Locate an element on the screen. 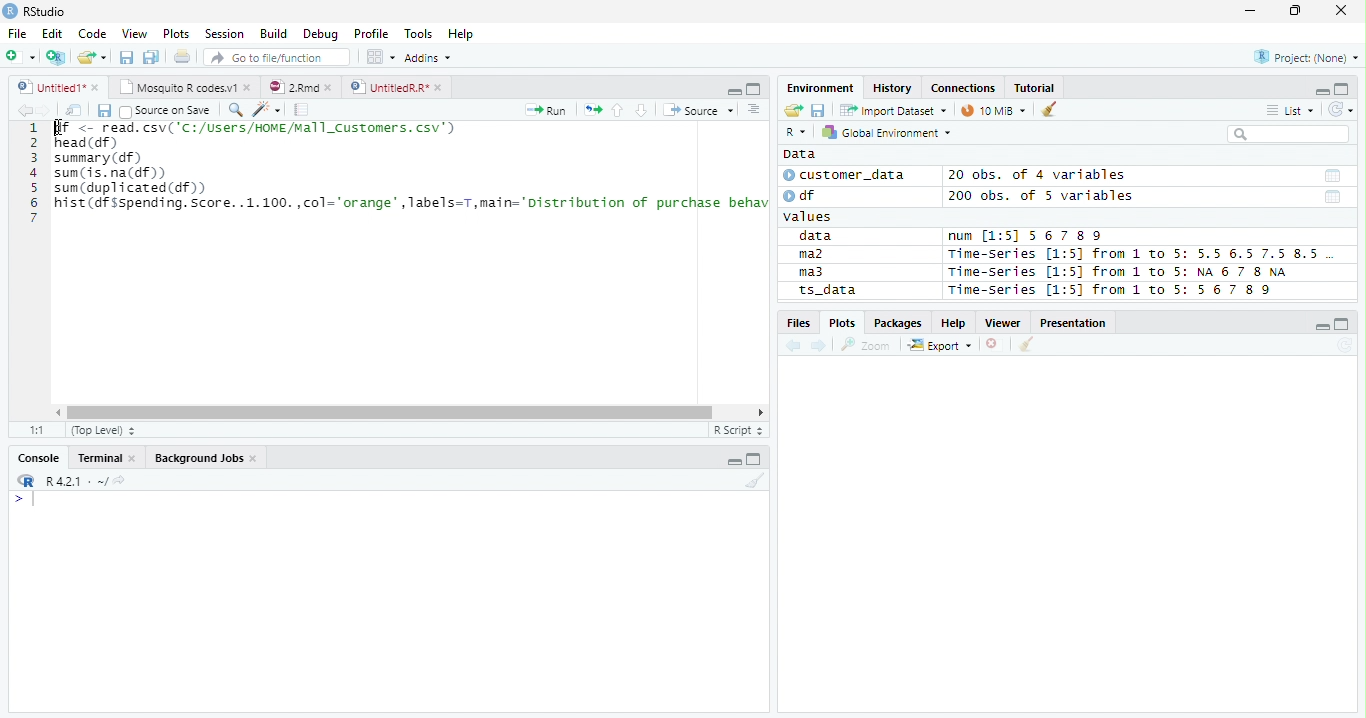 The width and height of the screenshot is (1366, 718). Code is located at coordinates (94, 34).